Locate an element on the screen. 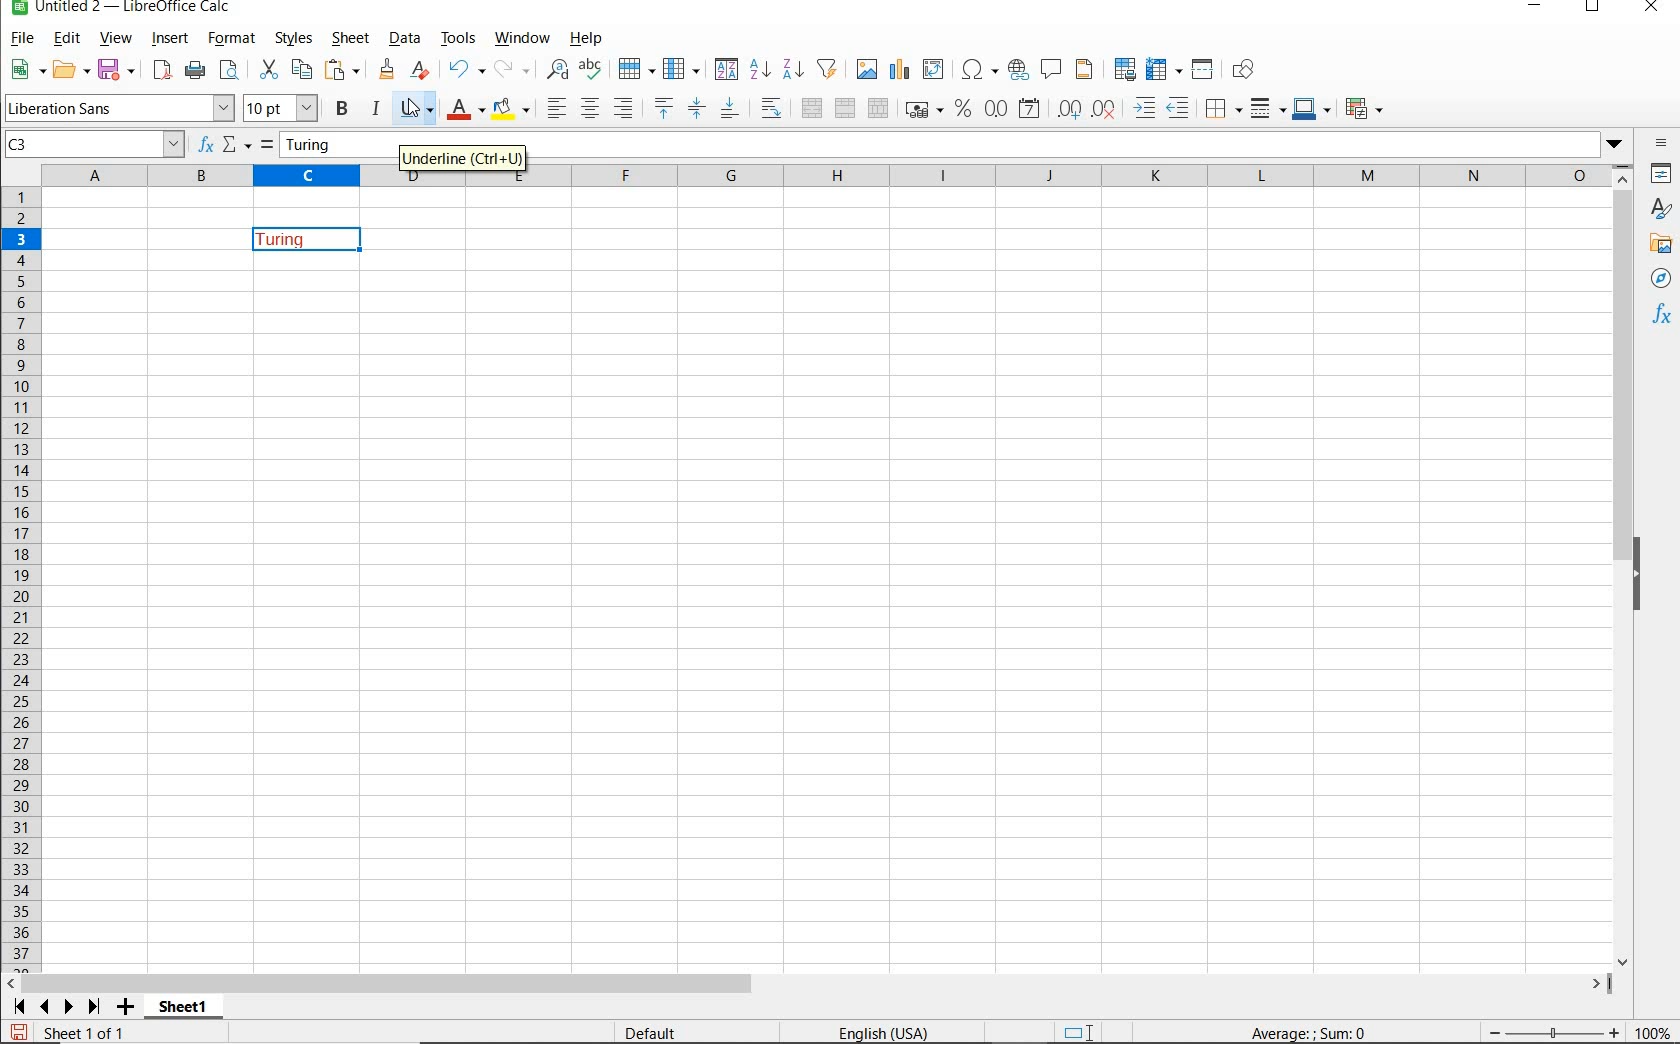 Image resolution: width=1680 pixels, height=1044 pixels. SIDEBAR SETTINGS is located at coordinates (1664, 141).